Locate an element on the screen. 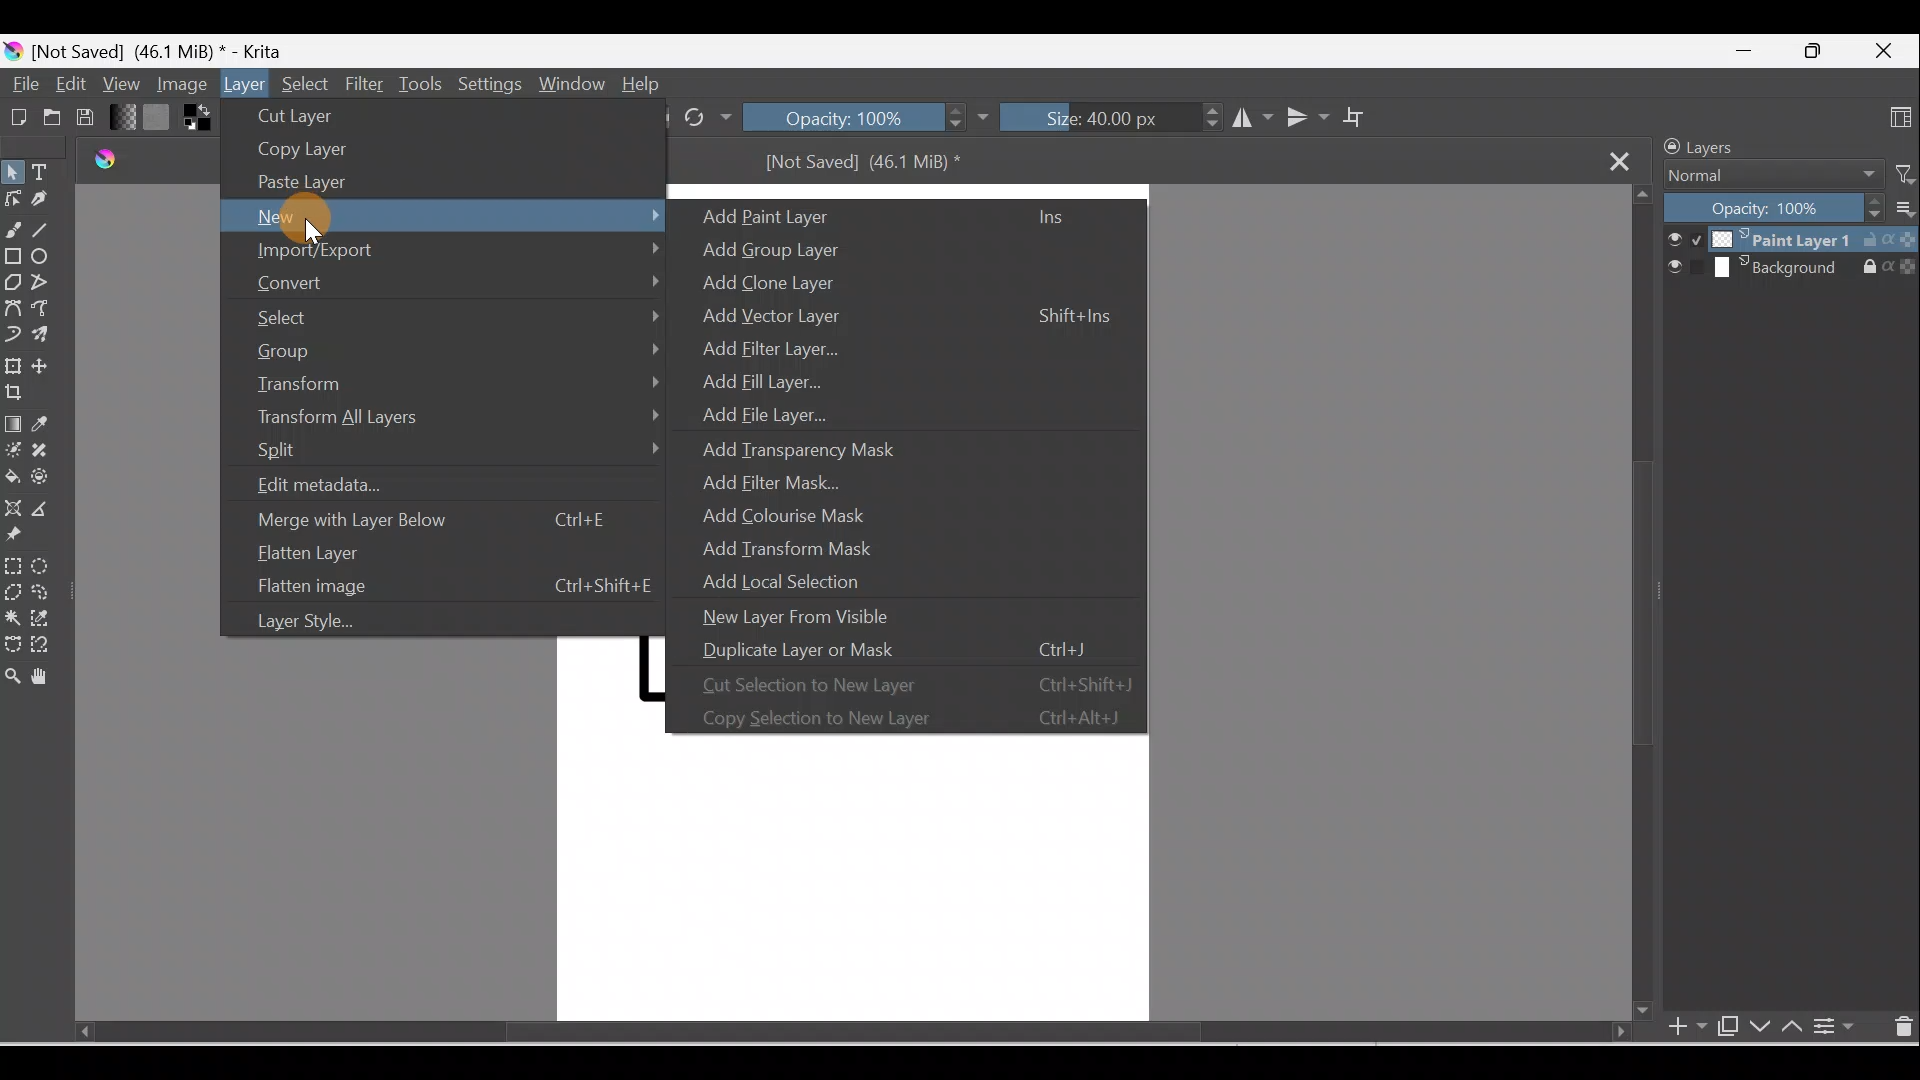 Image resolution: width=1920 pixels, height=1080 pixels. Select shapes tool is located at coordinates (16, 171).